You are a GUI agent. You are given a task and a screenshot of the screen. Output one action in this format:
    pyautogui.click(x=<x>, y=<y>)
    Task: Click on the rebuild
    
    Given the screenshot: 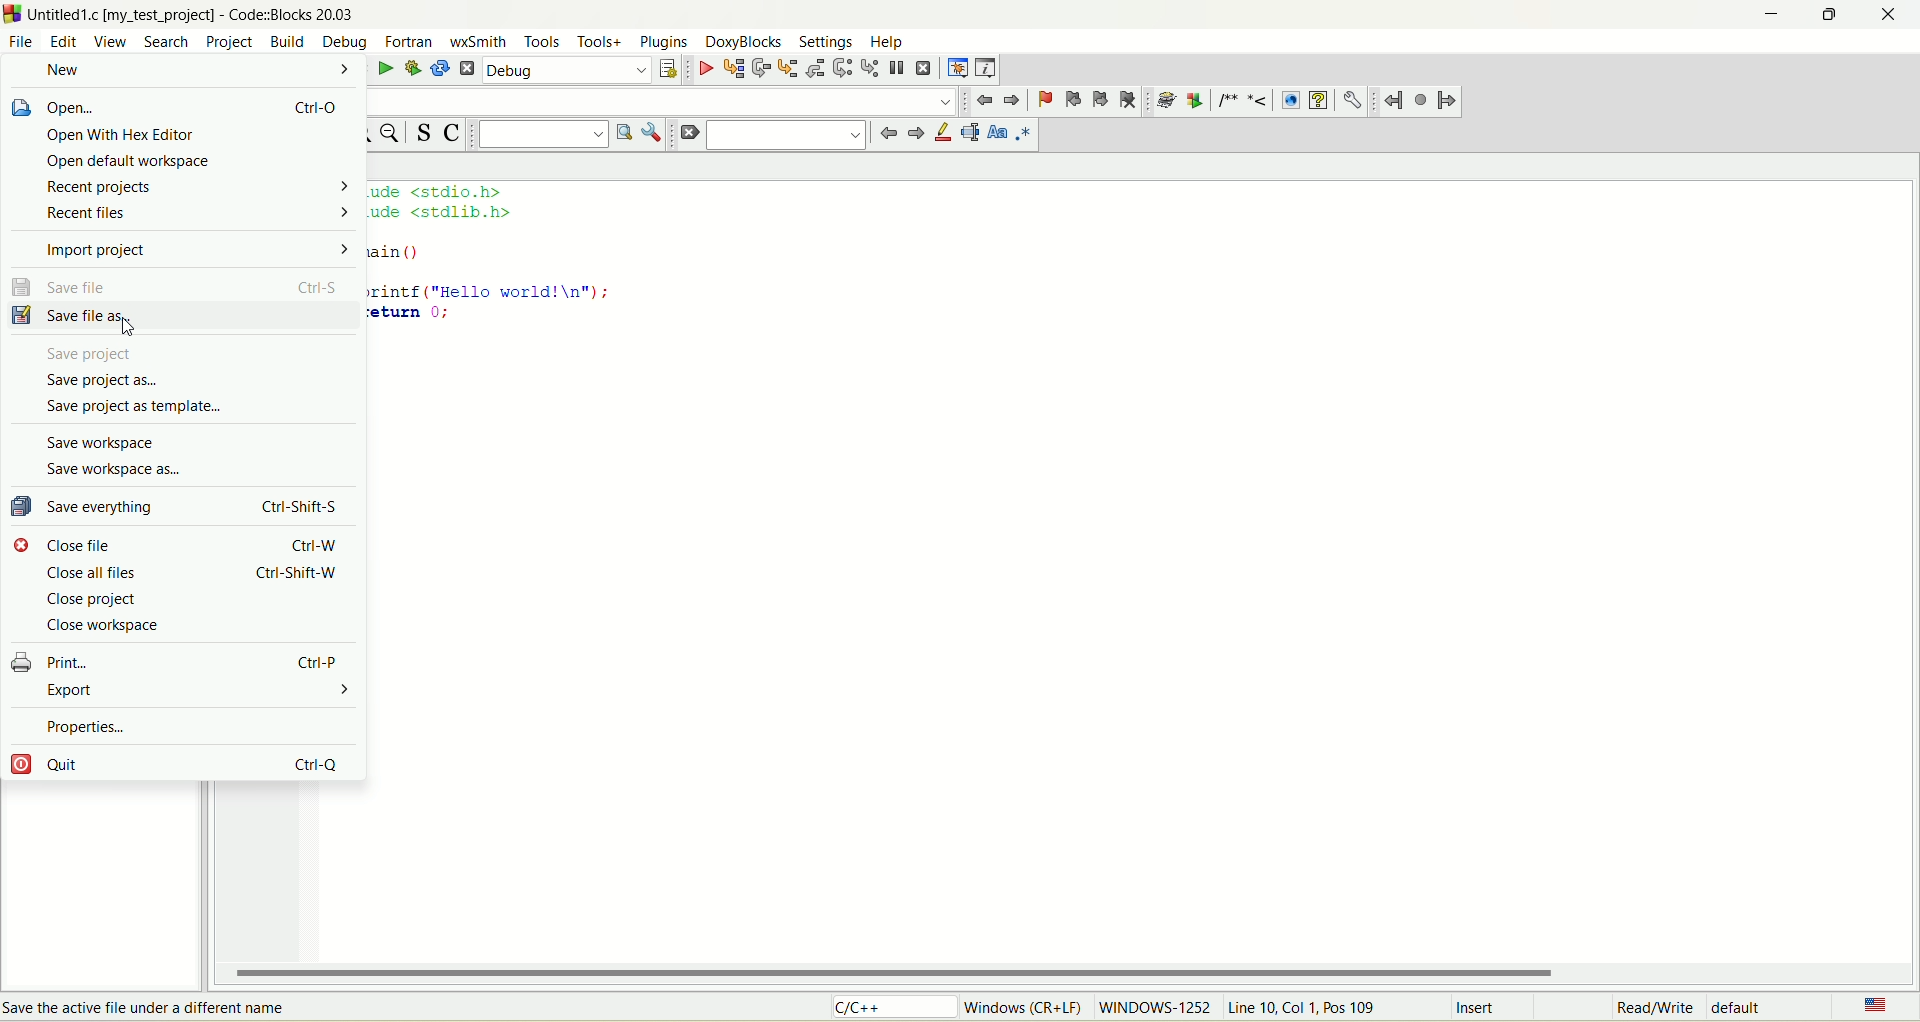 What is the action you would take?
    pyautogui.click(x=440, y=70)
    